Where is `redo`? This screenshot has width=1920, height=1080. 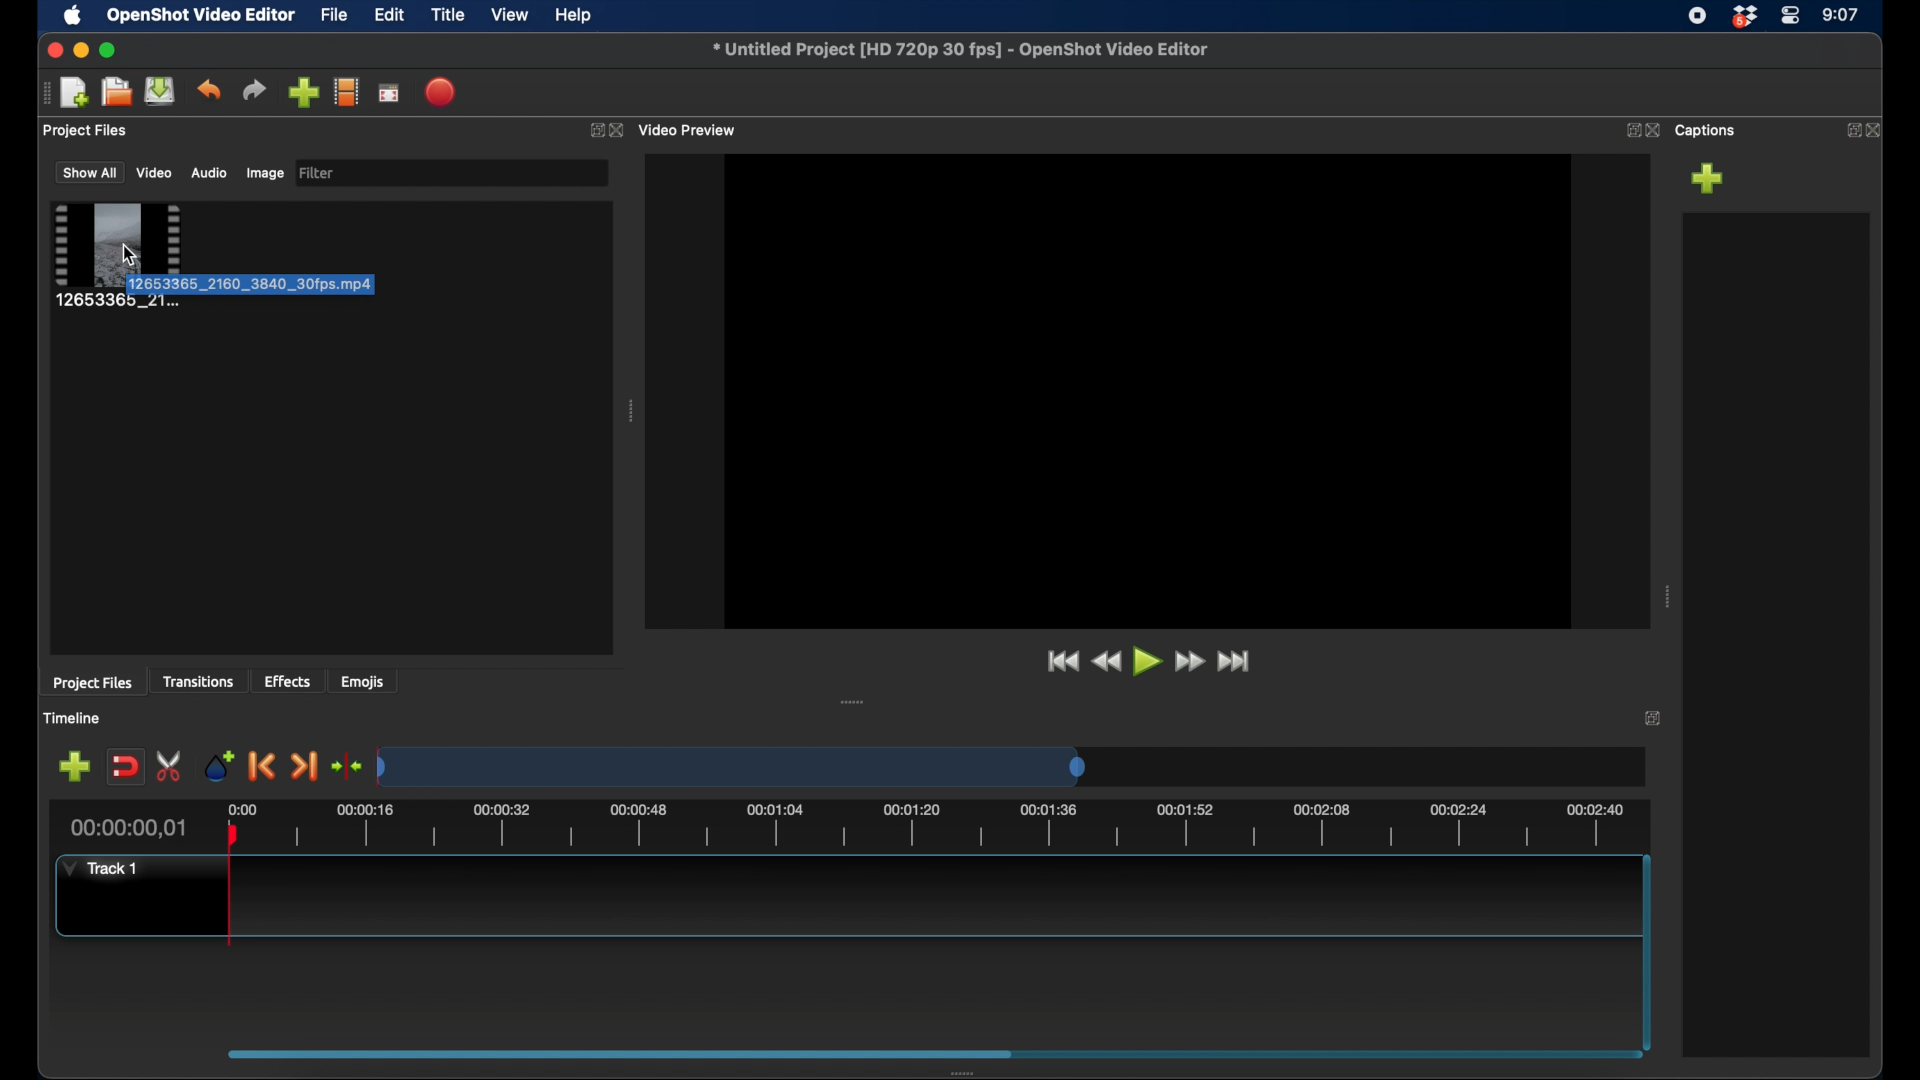 redo is located at coordinates (255, 90).